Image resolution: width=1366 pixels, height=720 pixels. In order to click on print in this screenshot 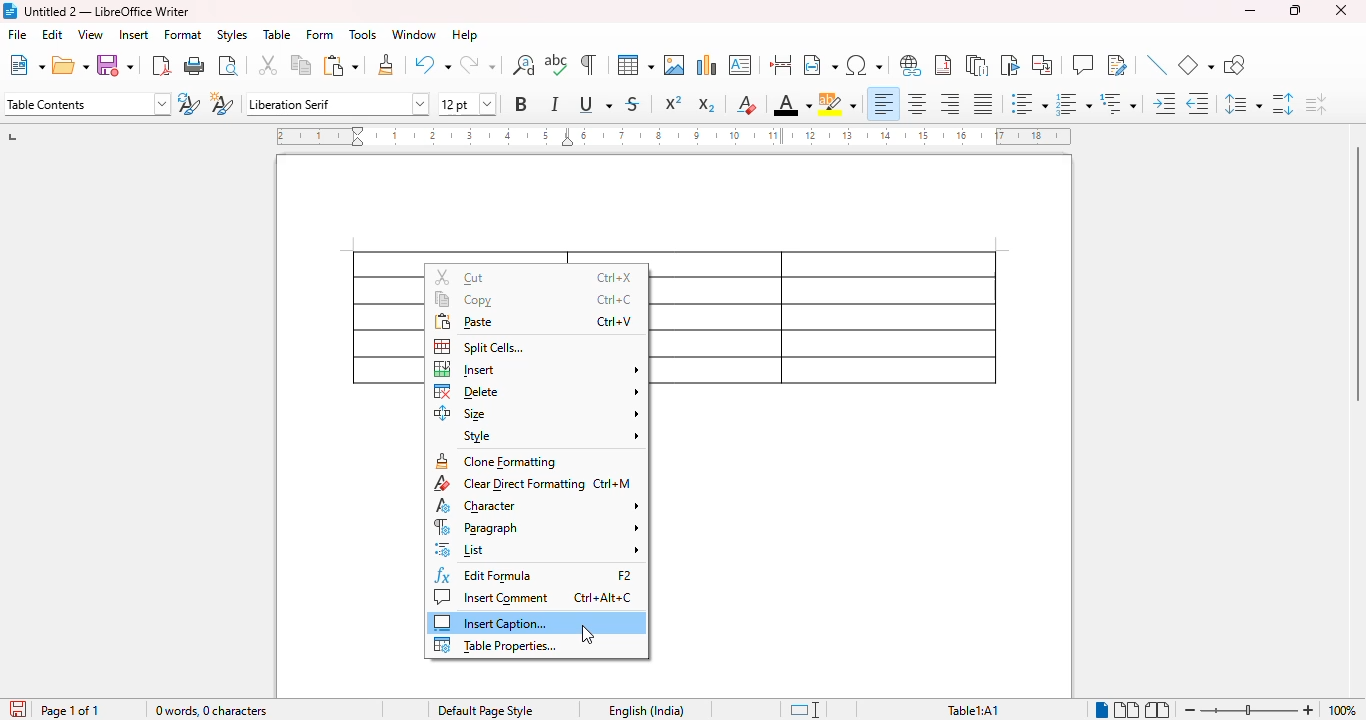, I will do `click(195, 65)`.